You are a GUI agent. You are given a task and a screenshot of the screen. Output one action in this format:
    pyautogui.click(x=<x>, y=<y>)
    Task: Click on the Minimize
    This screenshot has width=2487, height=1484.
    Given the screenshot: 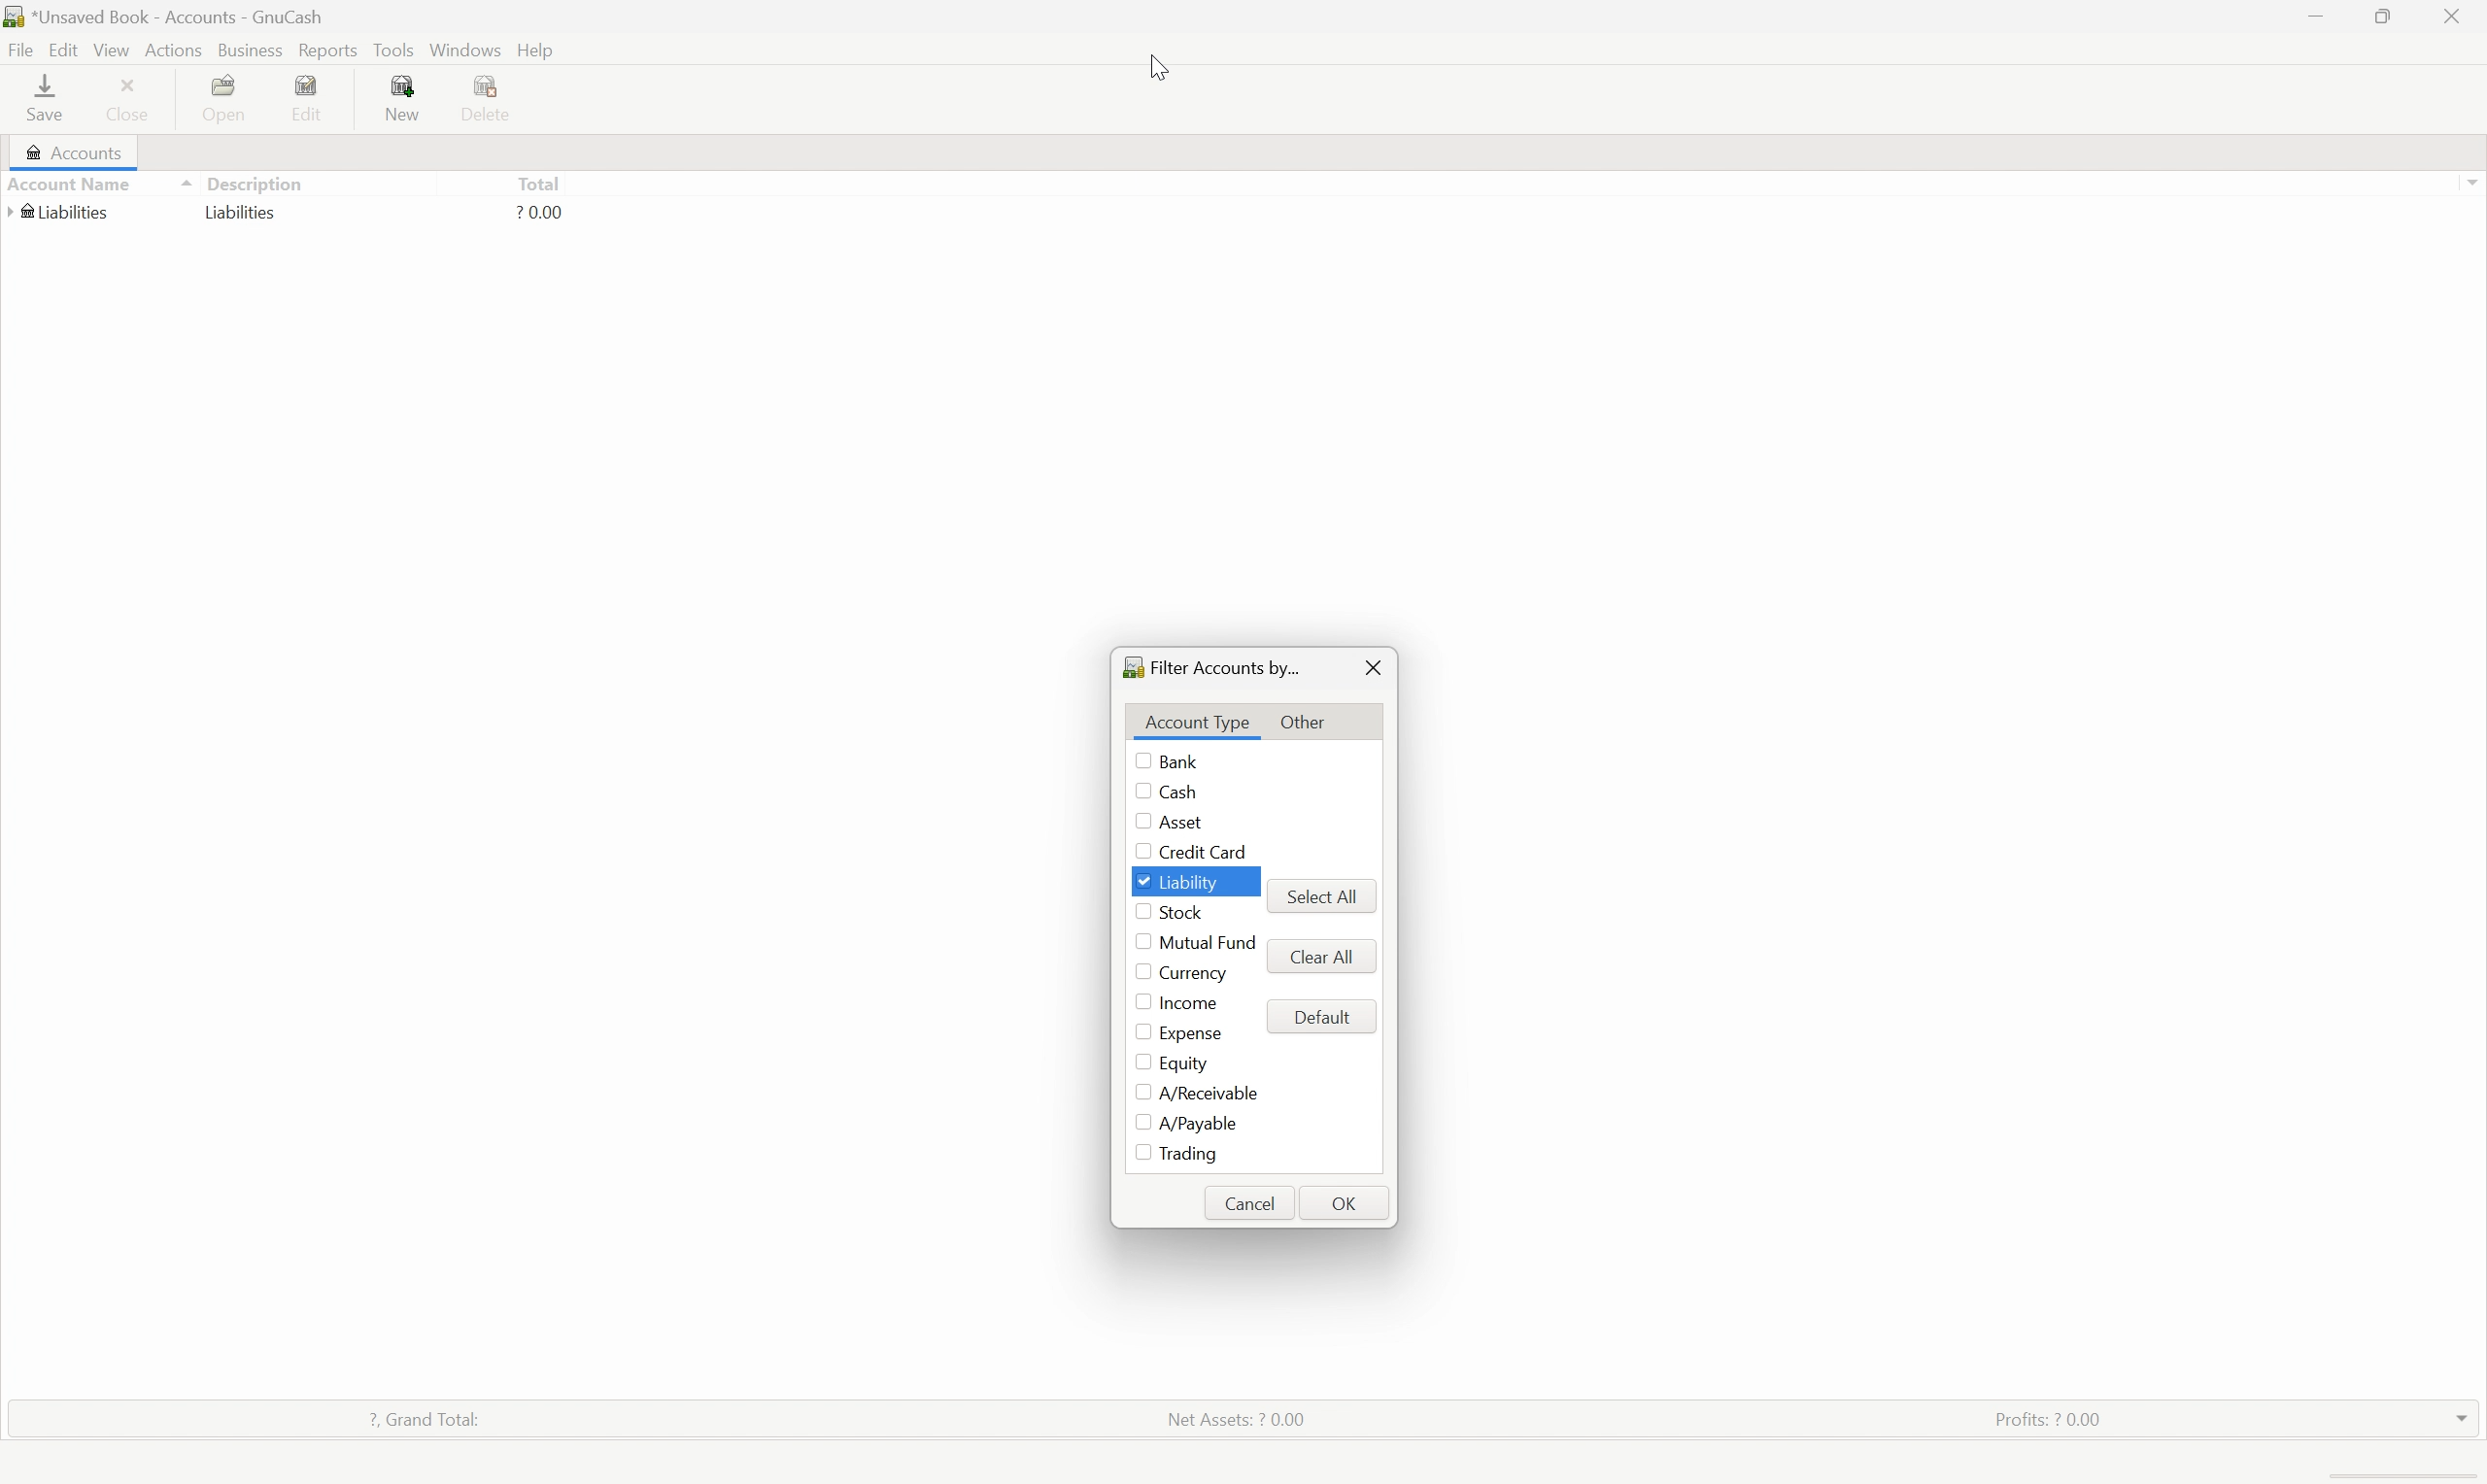 What is the action you would take?
    pyautogui.click(x=2315, y=17)
    